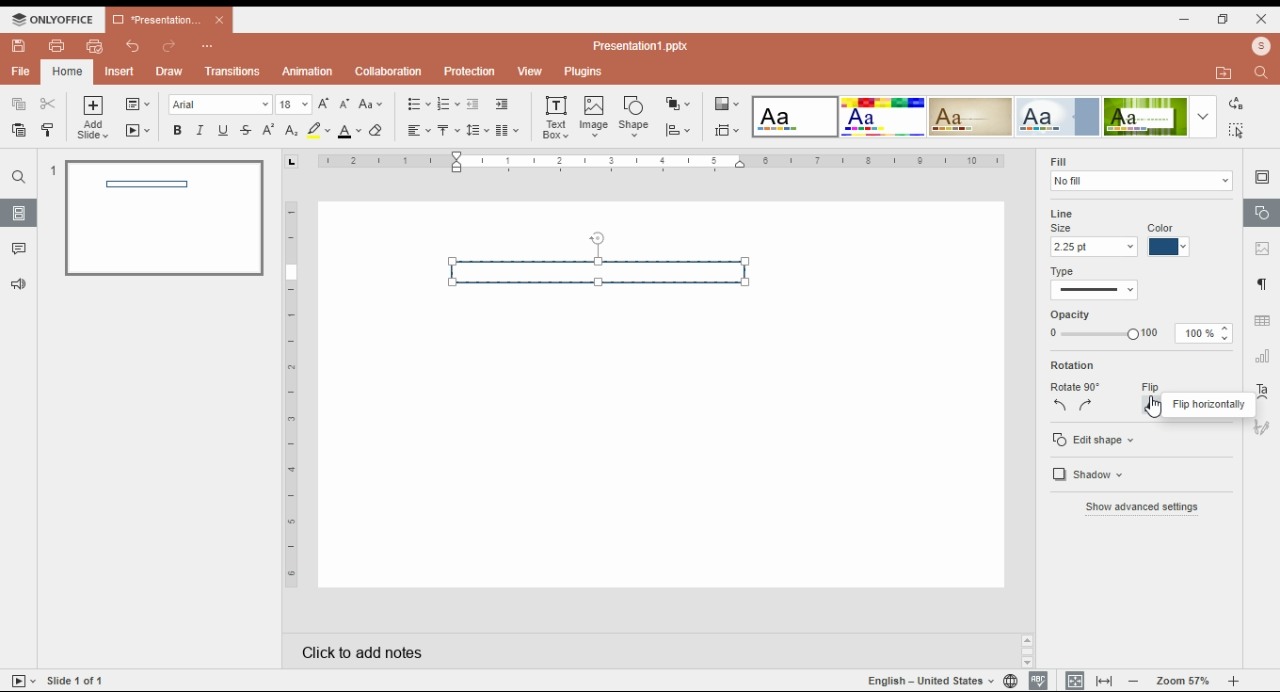 This screenshot has width=1280, height=692. I want to click on Presentation1.pptx, so click(640, 46).